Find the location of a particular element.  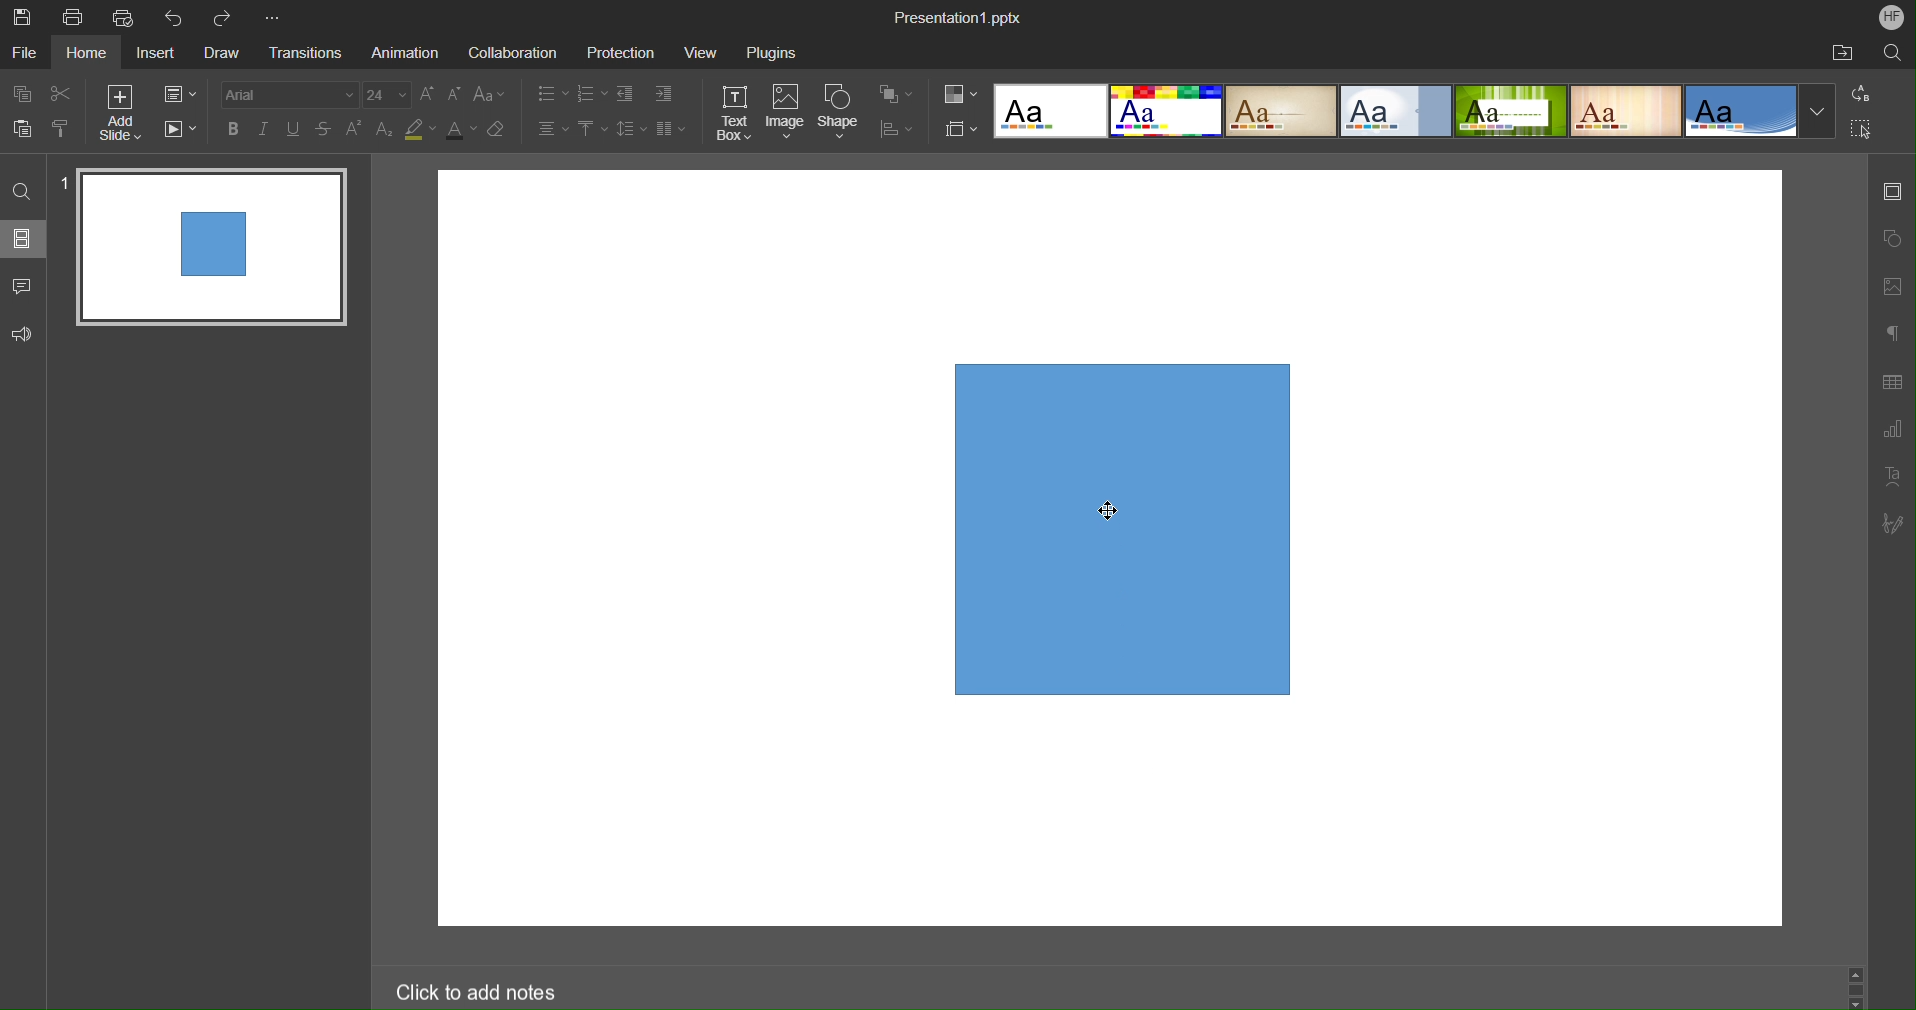

Slide Settings is located at coordinates (180, 93).